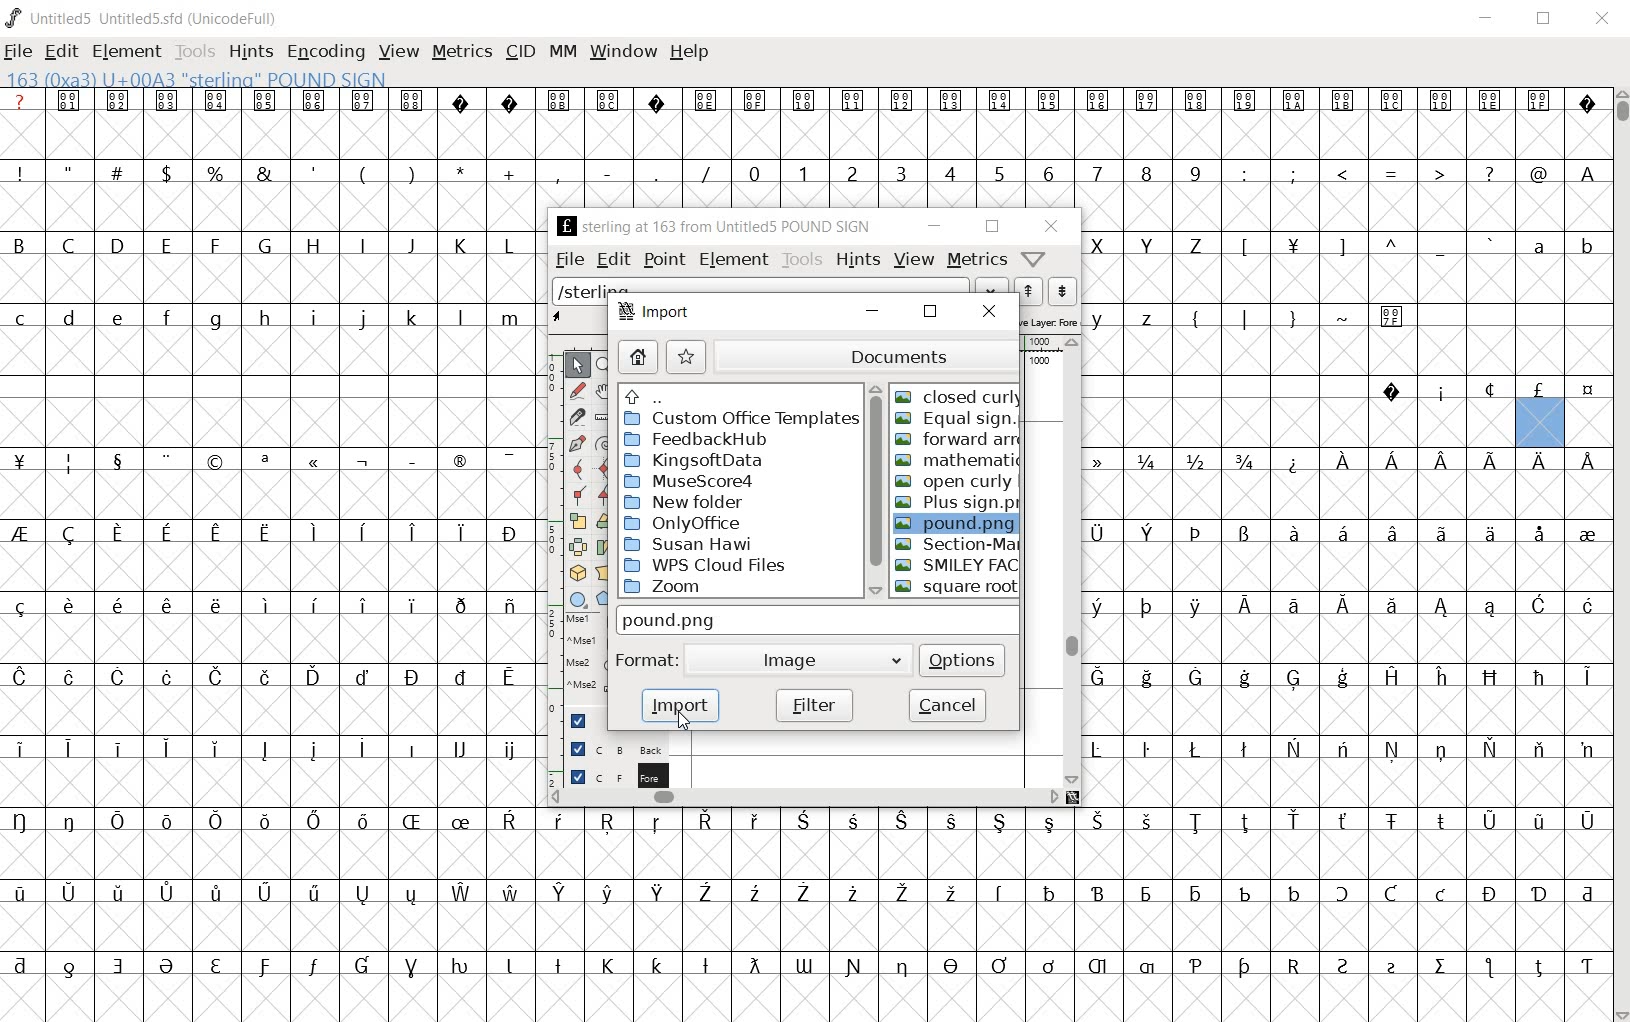 The height and width of the screenshot is (1022, 1630). What do you see at coordinates (25, 821) in the screenshot?
I see `Symbol` at bounding box center [25, 821].